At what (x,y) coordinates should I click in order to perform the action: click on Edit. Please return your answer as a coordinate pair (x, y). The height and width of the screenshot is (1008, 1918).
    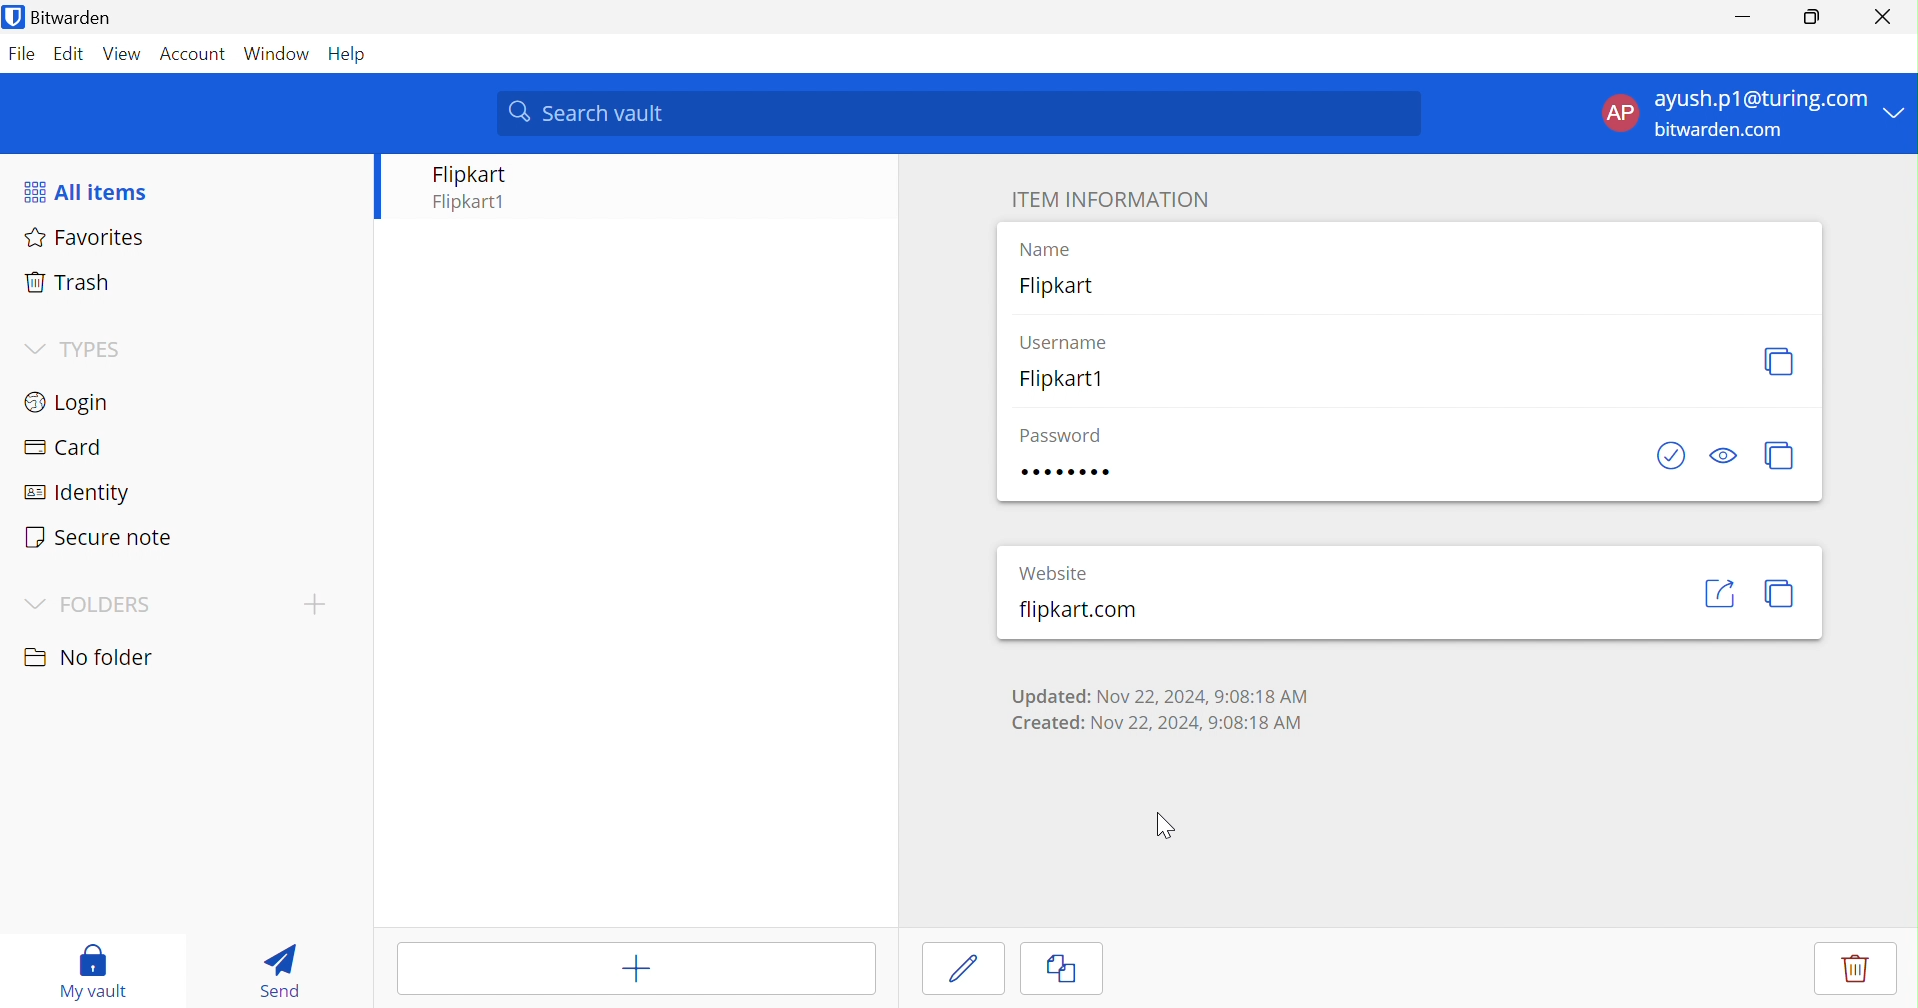
    Looking at the image, I should click on (65, 53).